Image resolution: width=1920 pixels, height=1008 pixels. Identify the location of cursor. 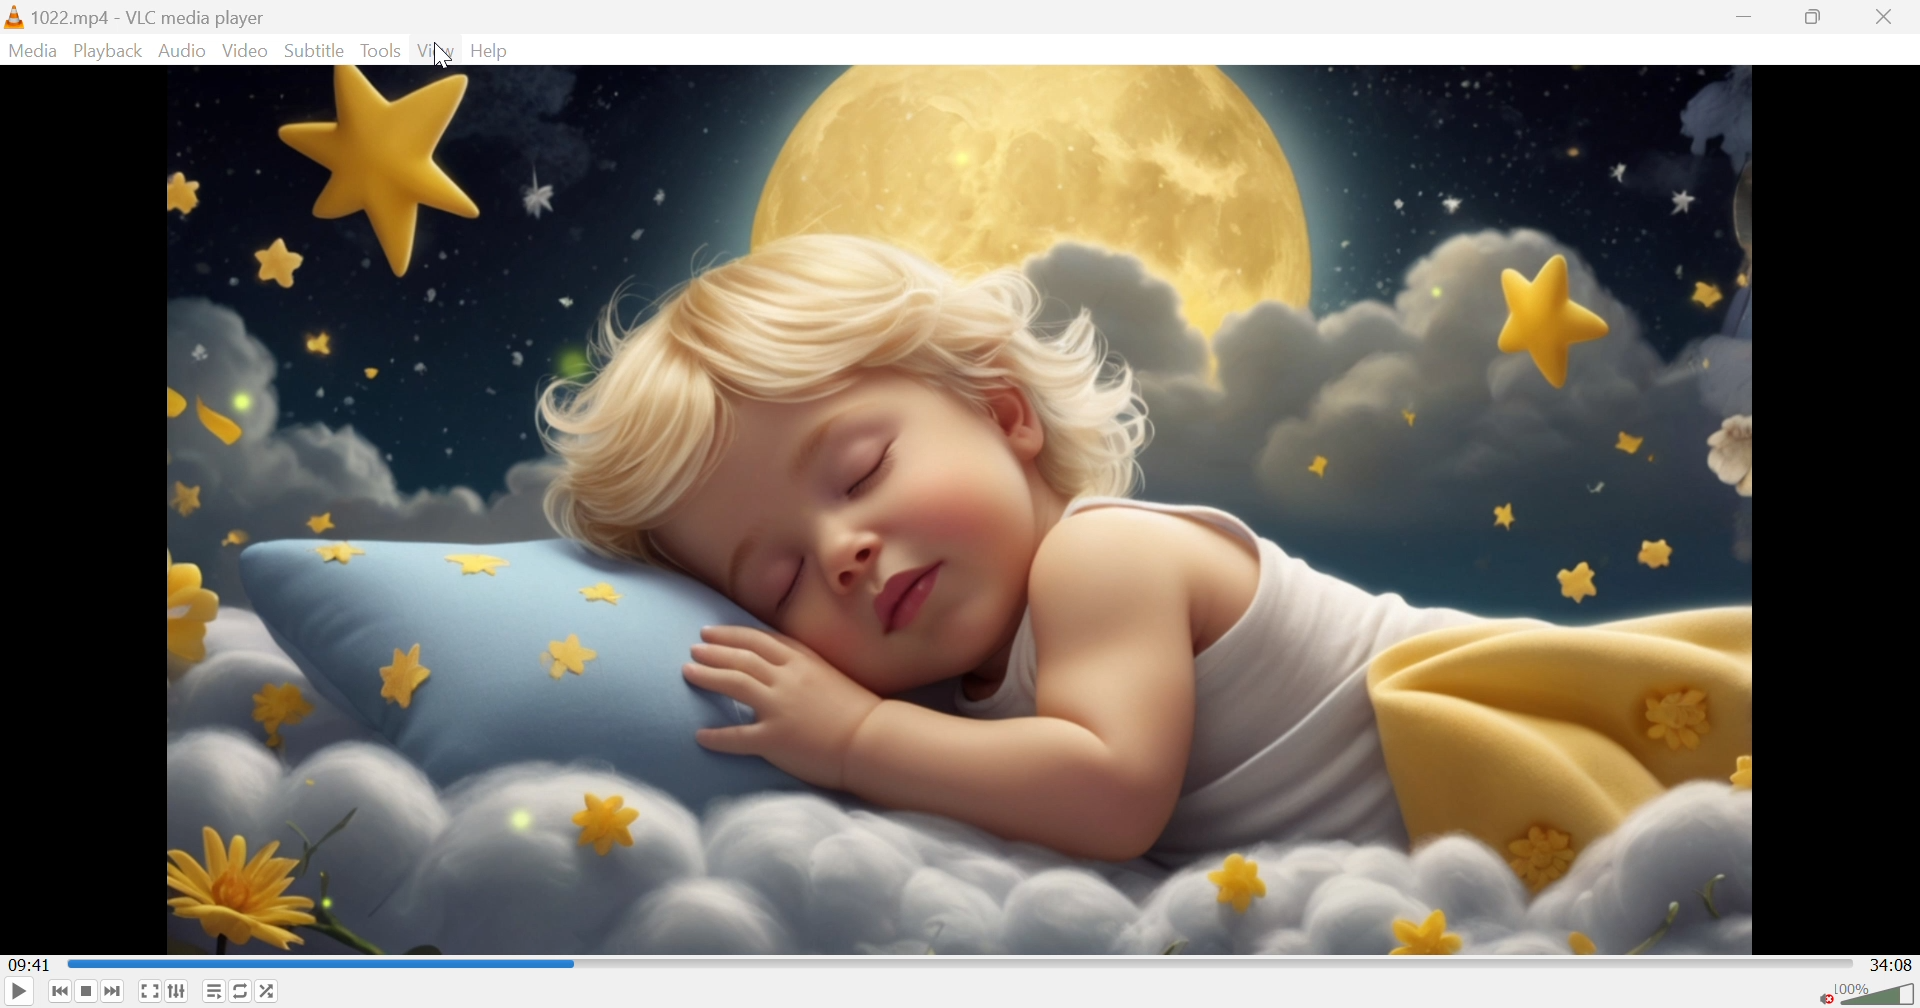
(441, 58).